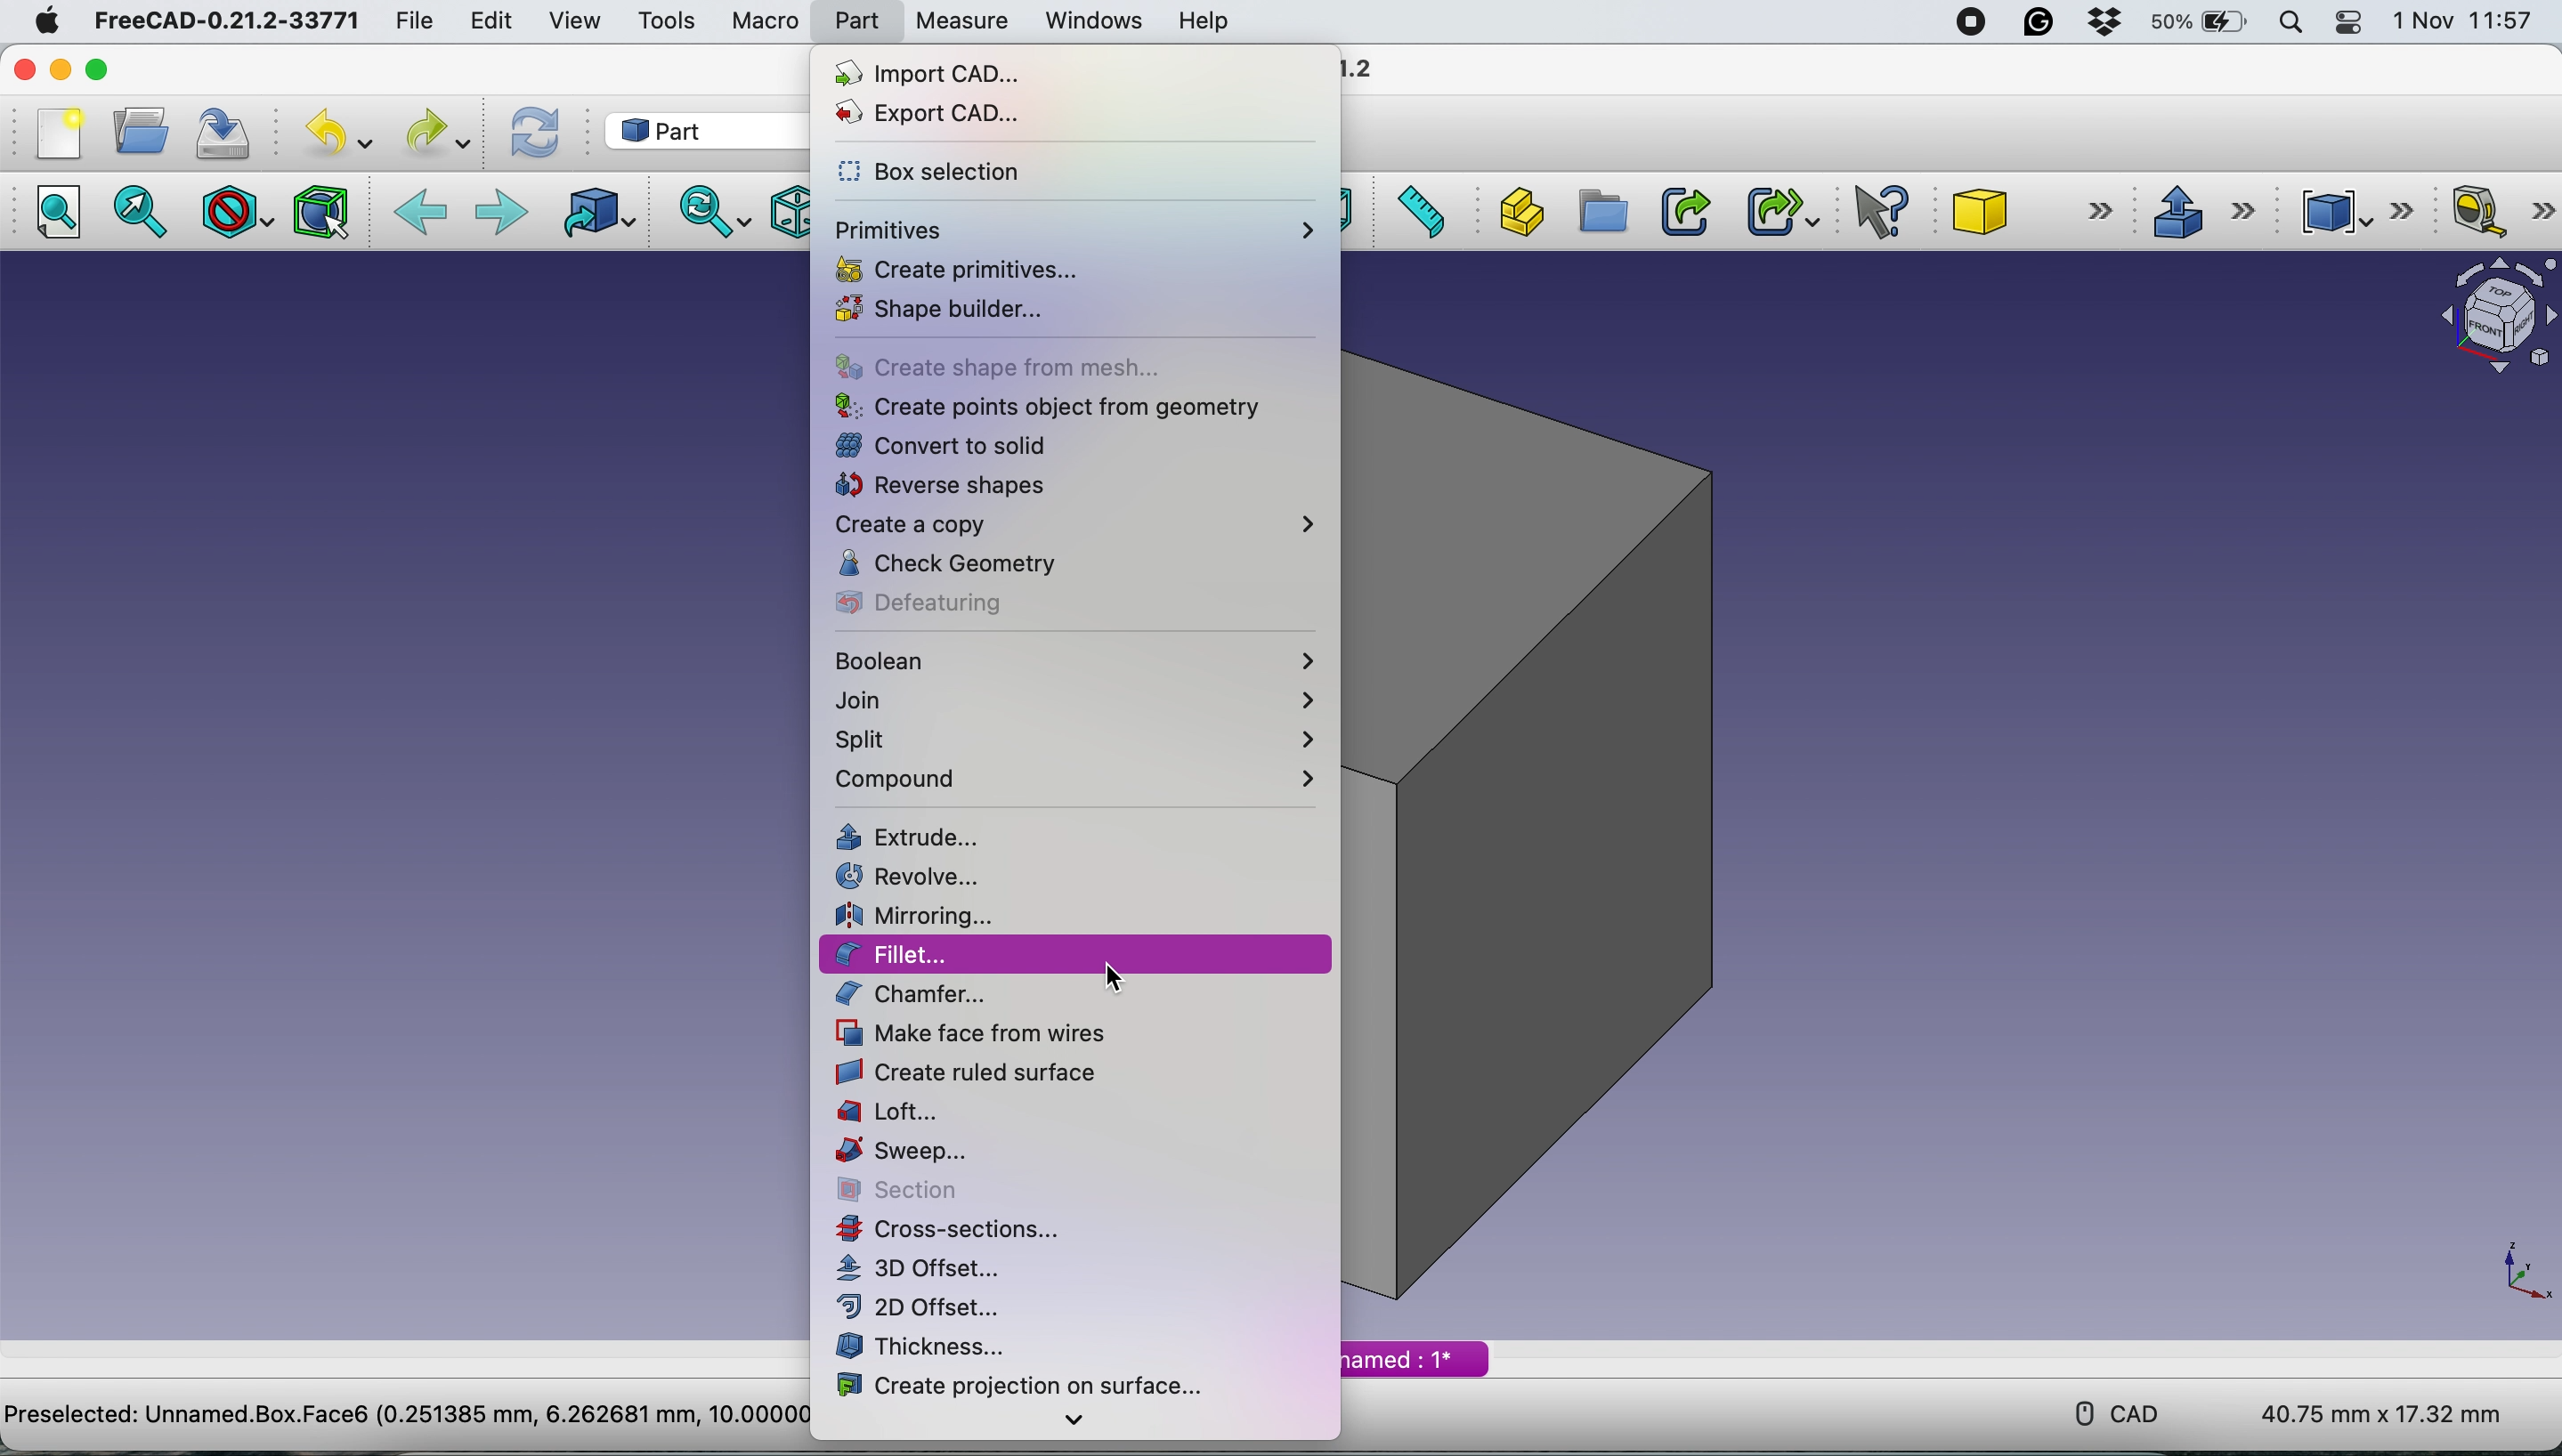 This screenshot has height=1456, width=2562. I want to click on boolean, so click(1077, 660).